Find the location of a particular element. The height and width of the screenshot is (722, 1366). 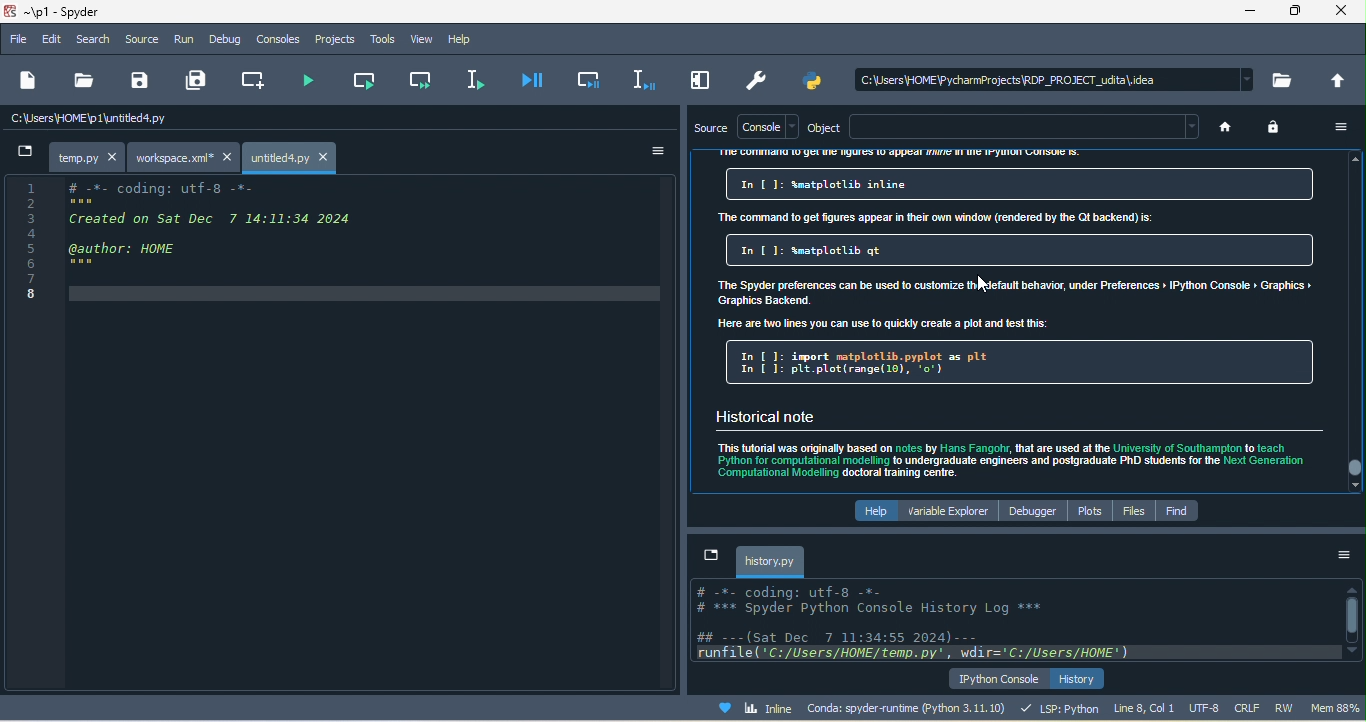

search is located at coordinates (101, 41).